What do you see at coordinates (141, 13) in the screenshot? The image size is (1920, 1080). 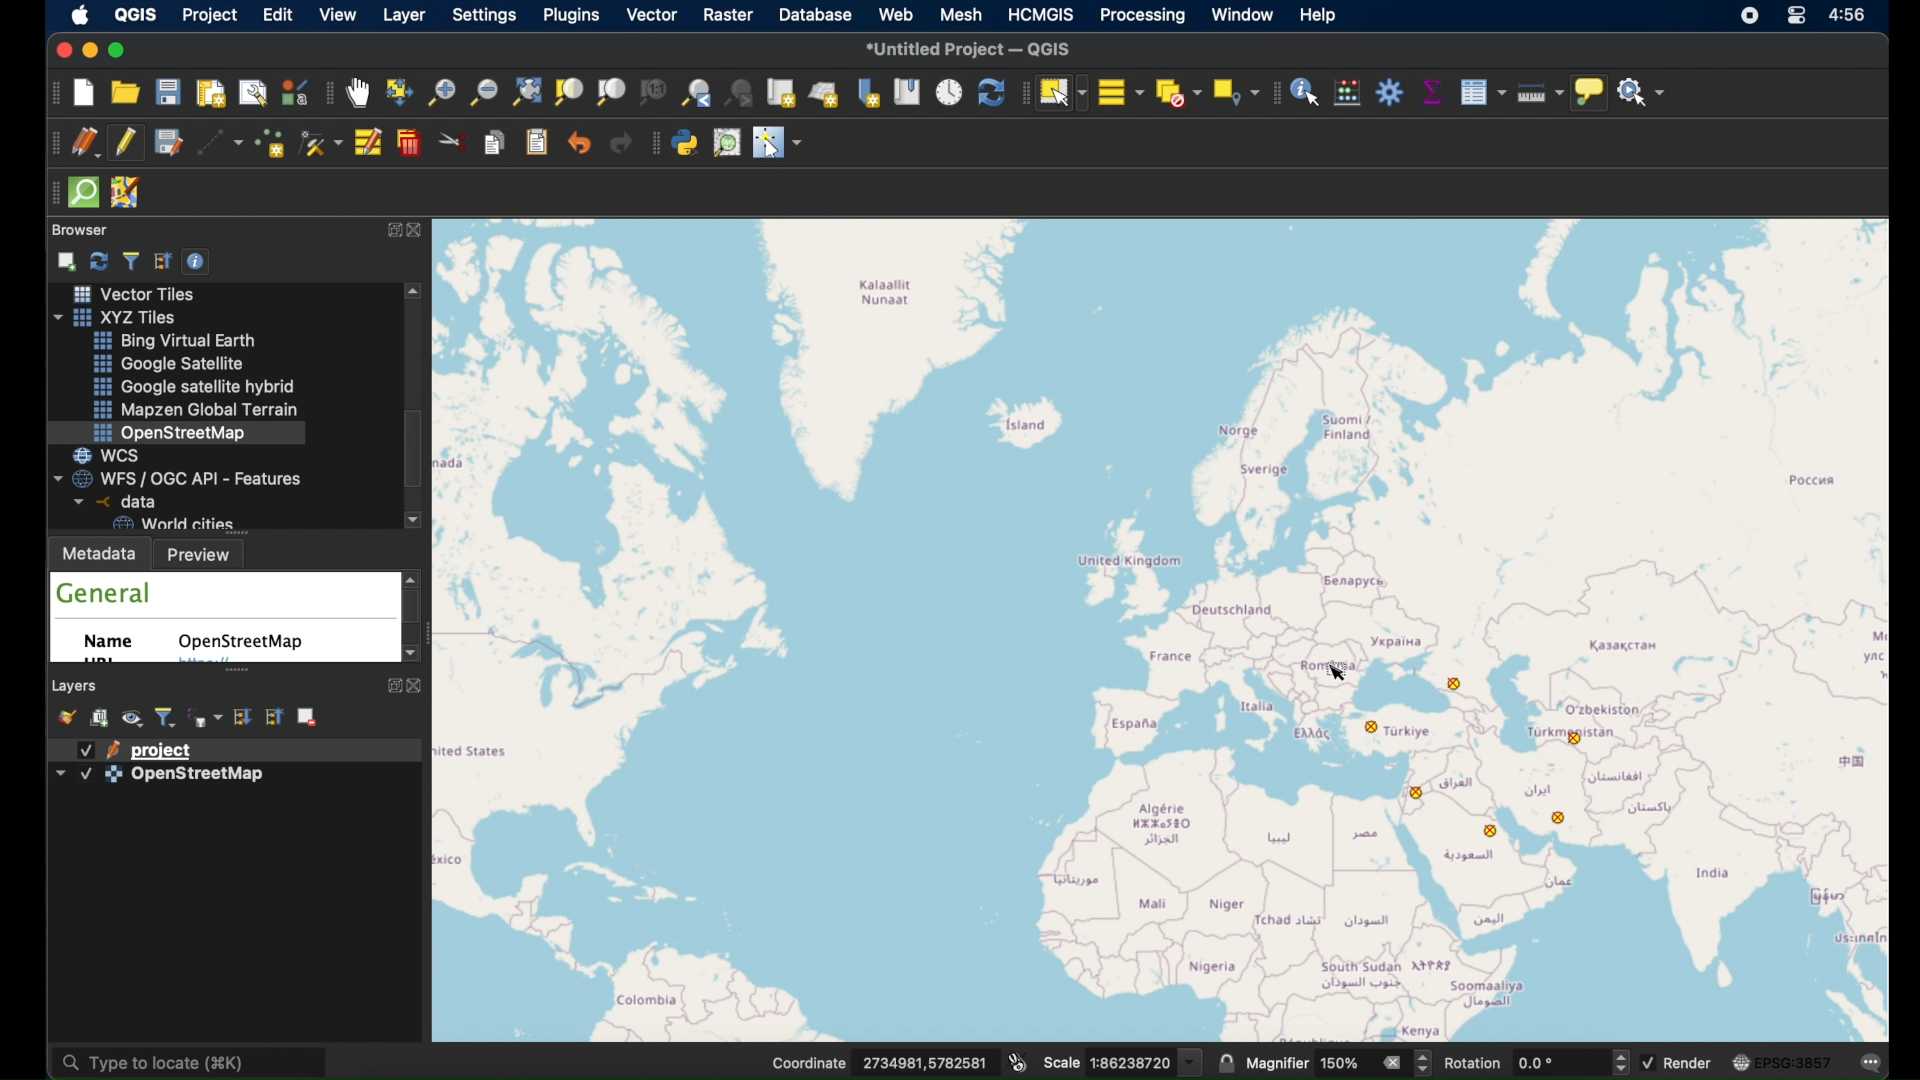 I see `QGIS` at bounding box center [141, 13].